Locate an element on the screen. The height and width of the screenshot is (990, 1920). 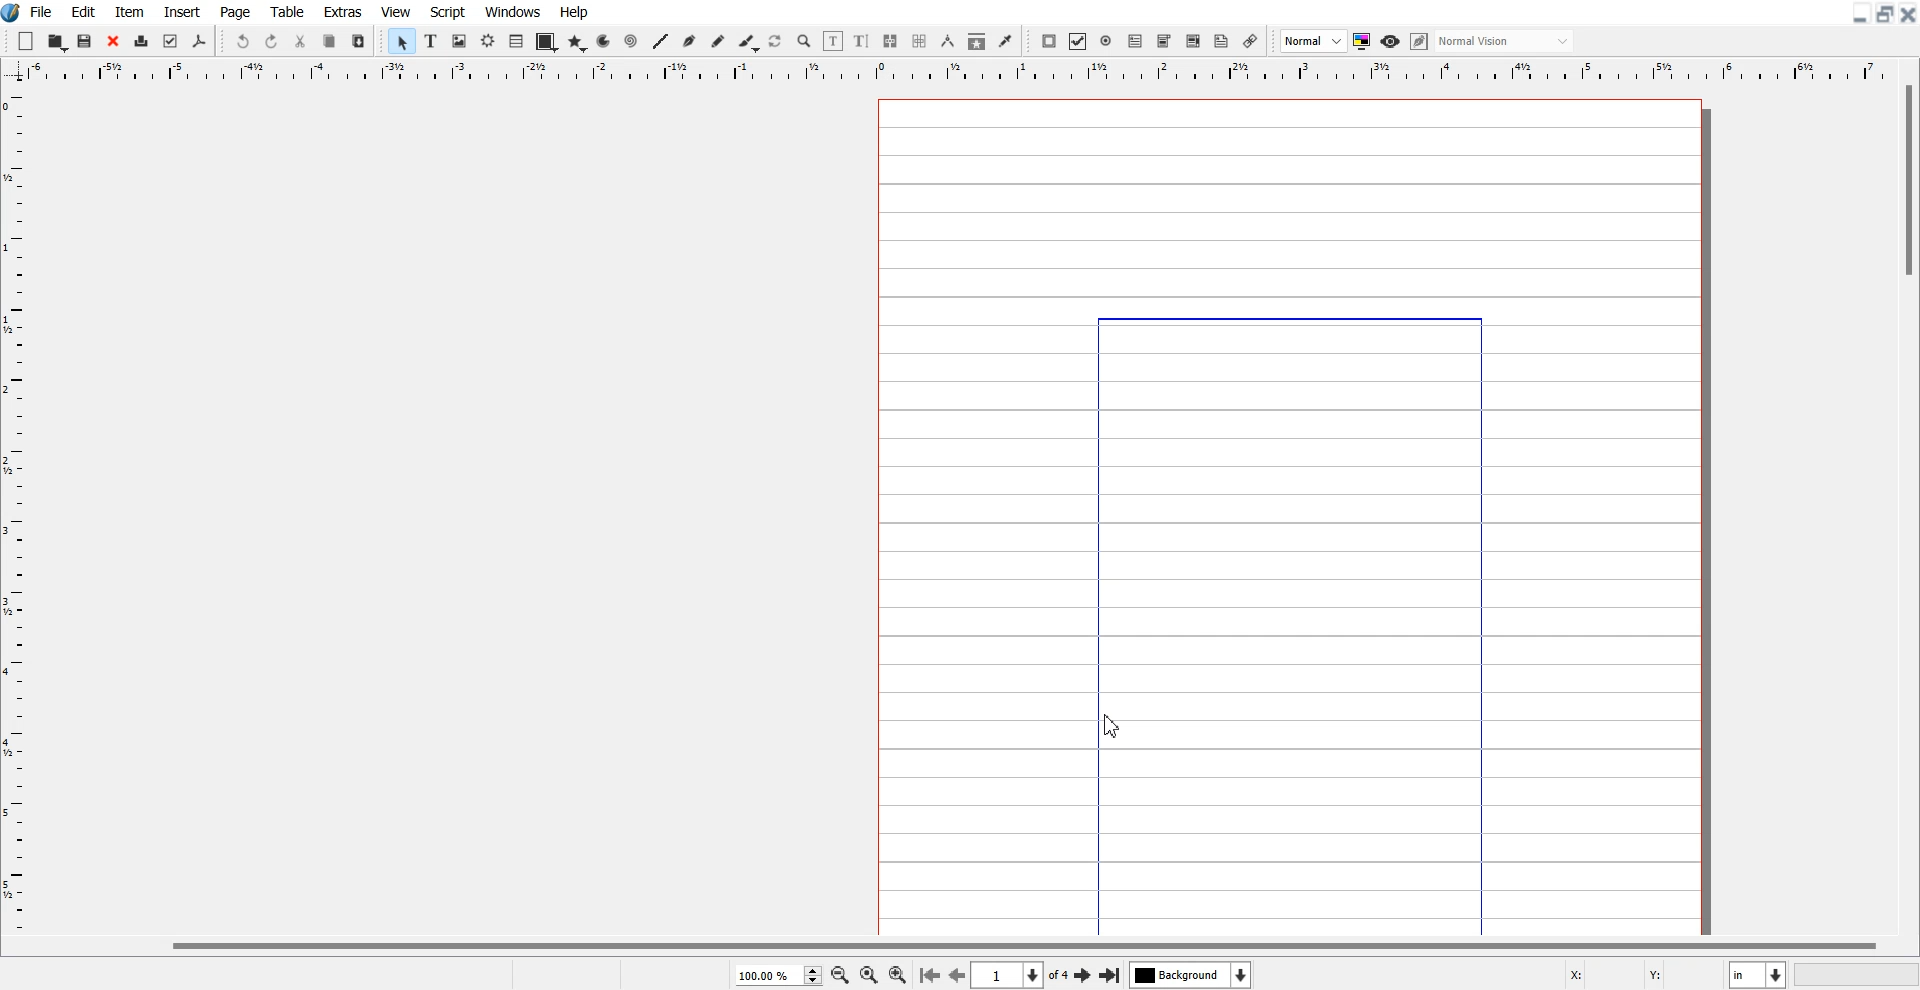
Redo is located at coordinates (271, 41).